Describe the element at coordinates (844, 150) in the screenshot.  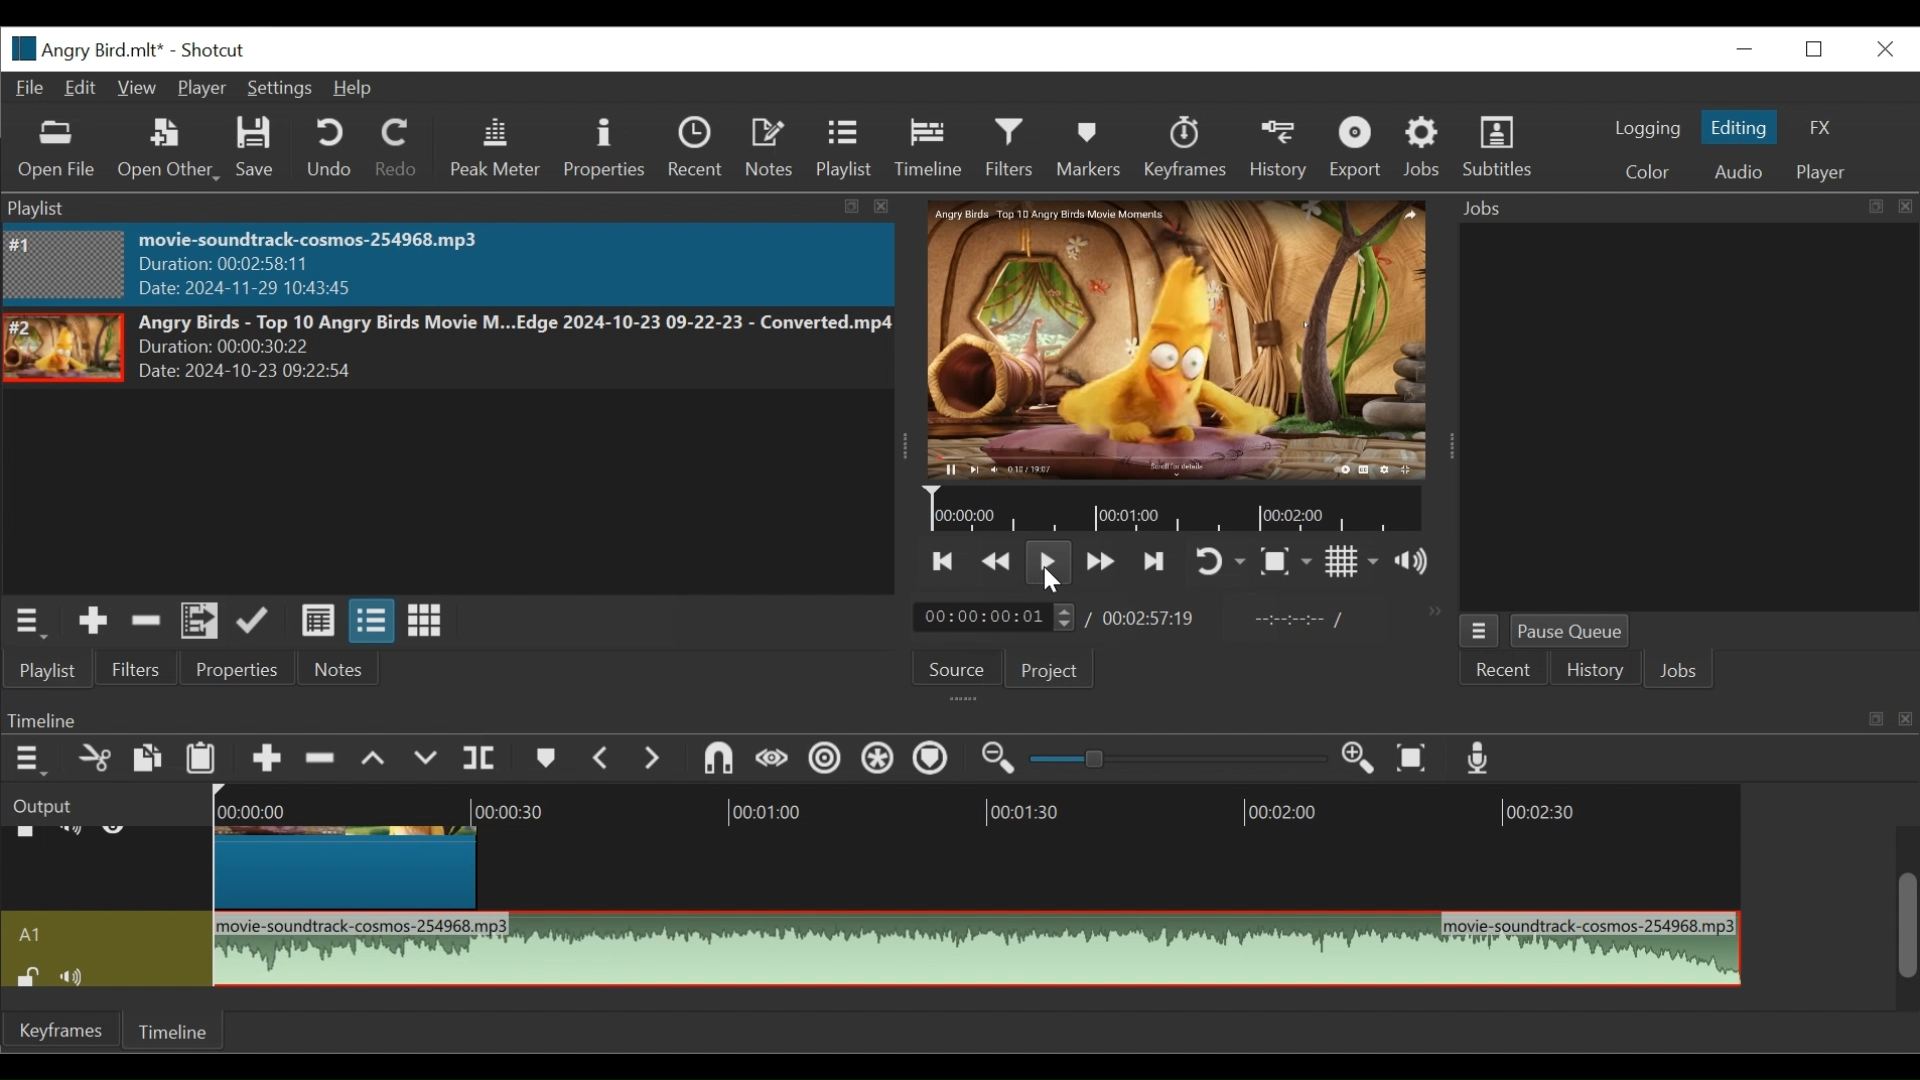
I see `Playlist` at that location.